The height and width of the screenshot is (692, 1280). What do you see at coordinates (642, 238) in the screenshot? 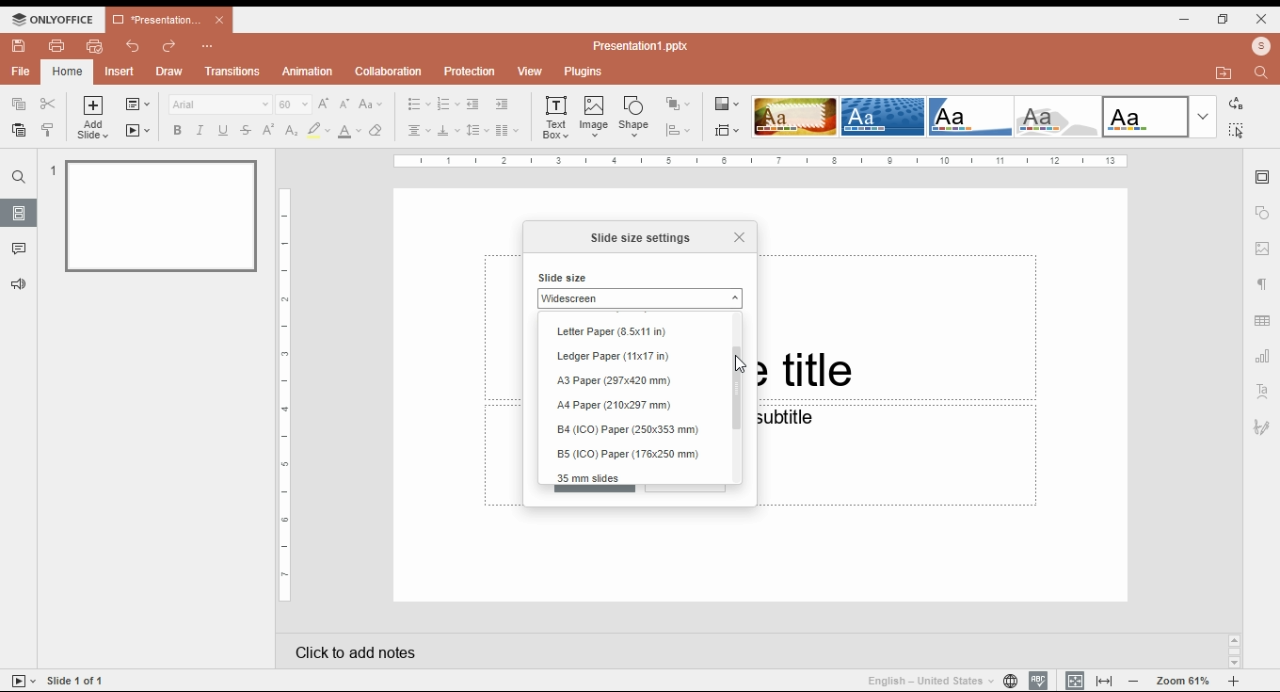
I see `Slide size settings` at bounding box center [642, 238].